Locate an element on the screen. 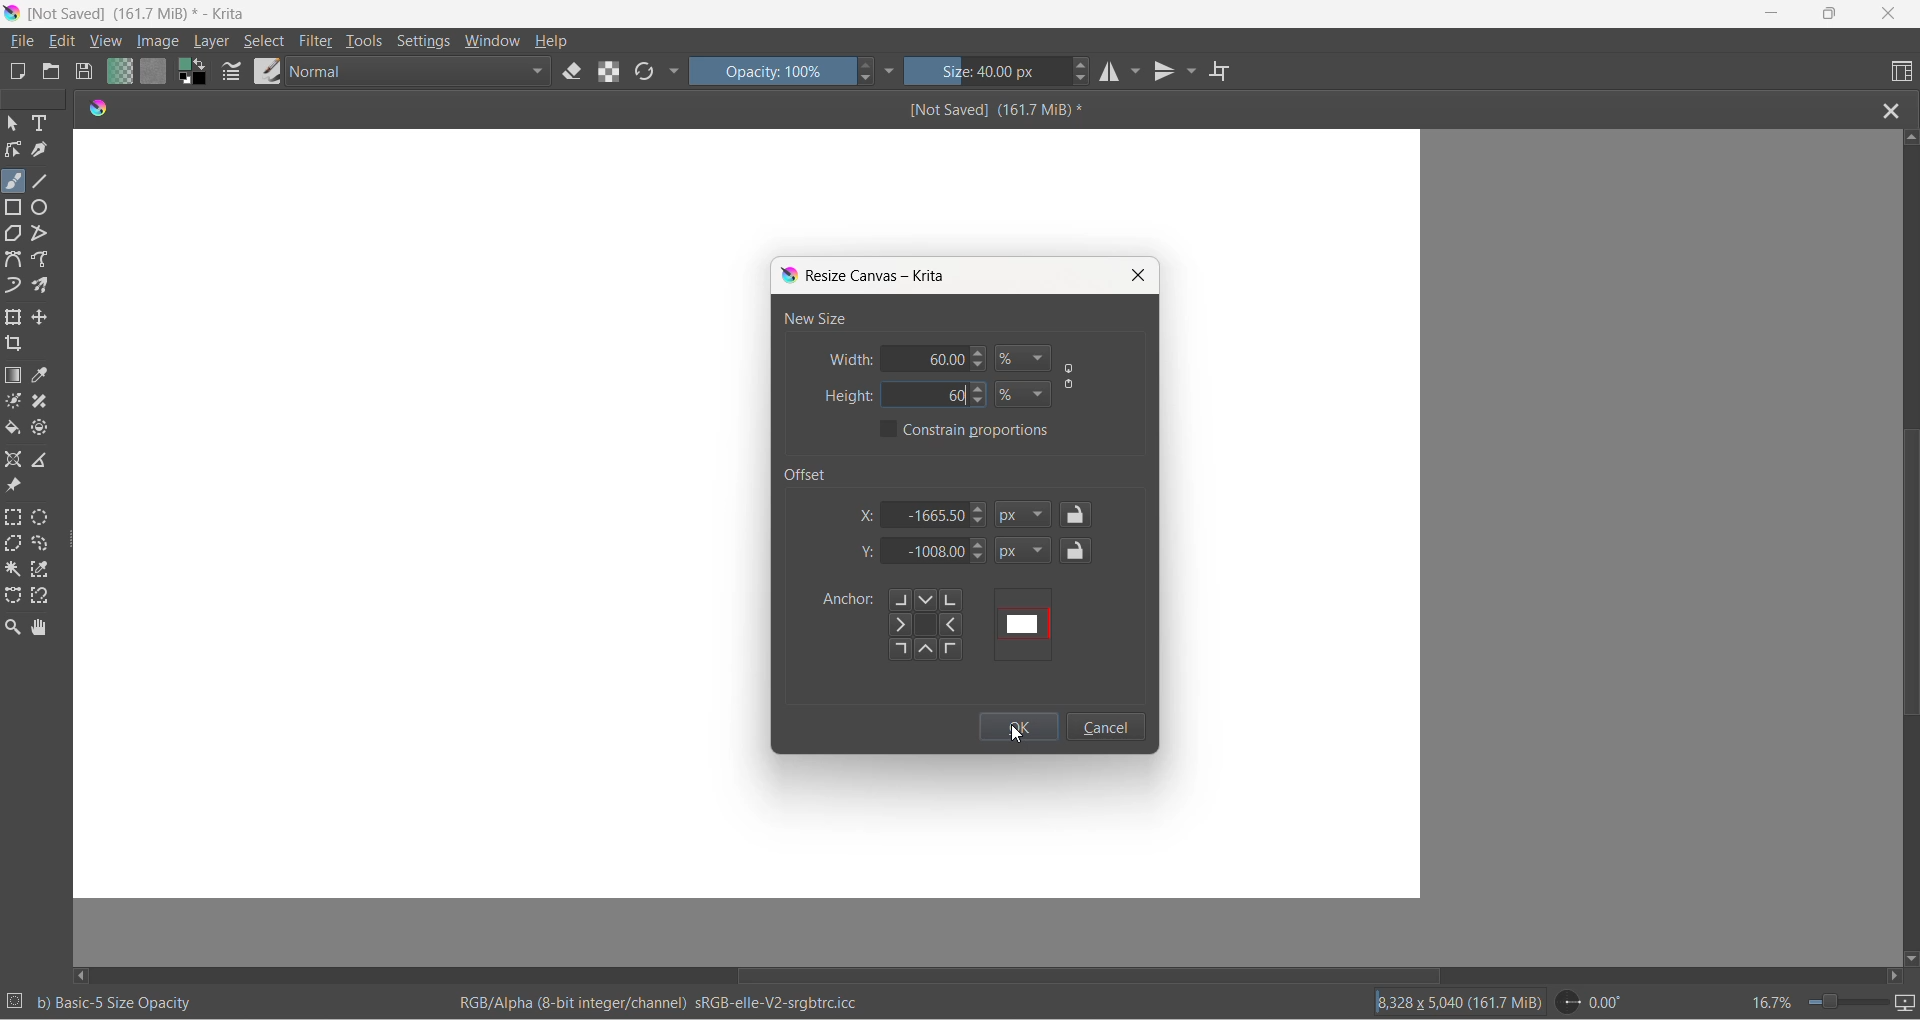 The image size is (1920, 1020). smart patch tool is located at coordinates (46, 403).